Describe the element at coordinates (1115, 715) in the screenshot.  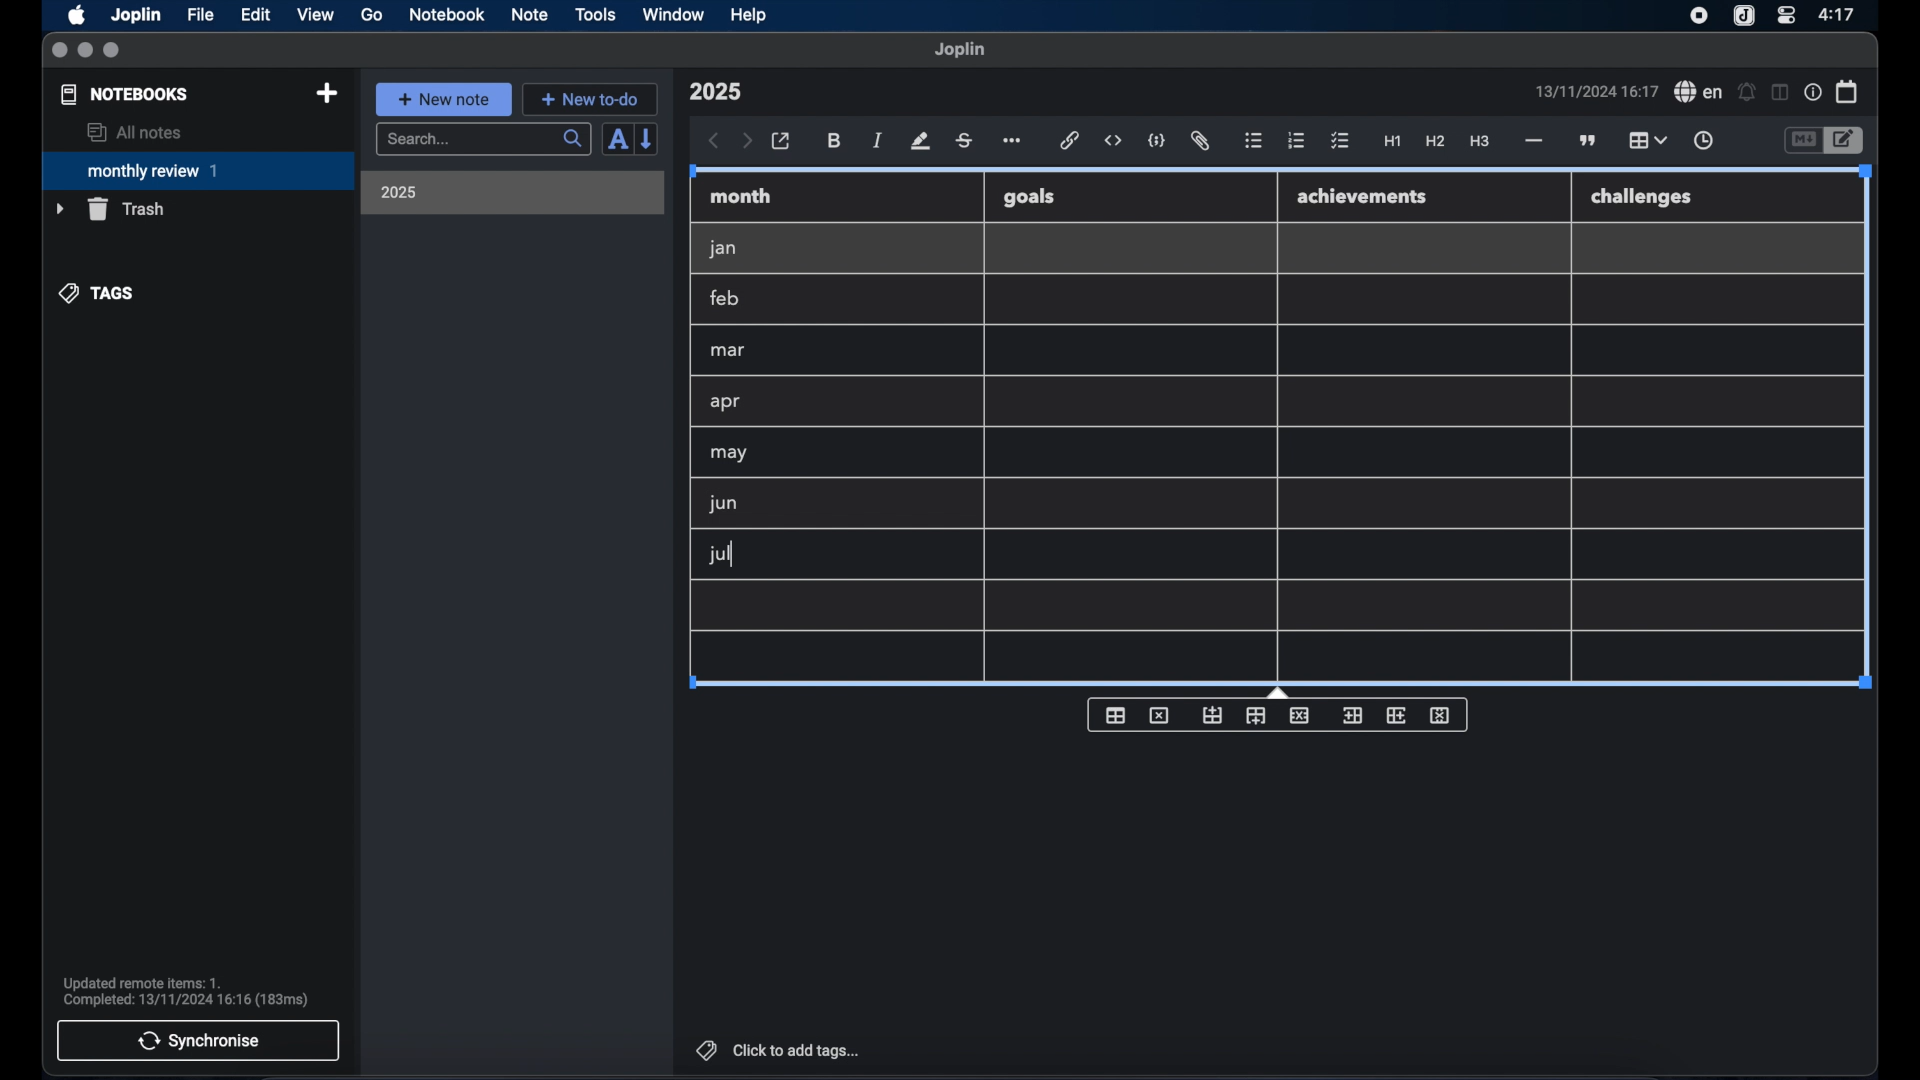
I see `insert table` at that location.